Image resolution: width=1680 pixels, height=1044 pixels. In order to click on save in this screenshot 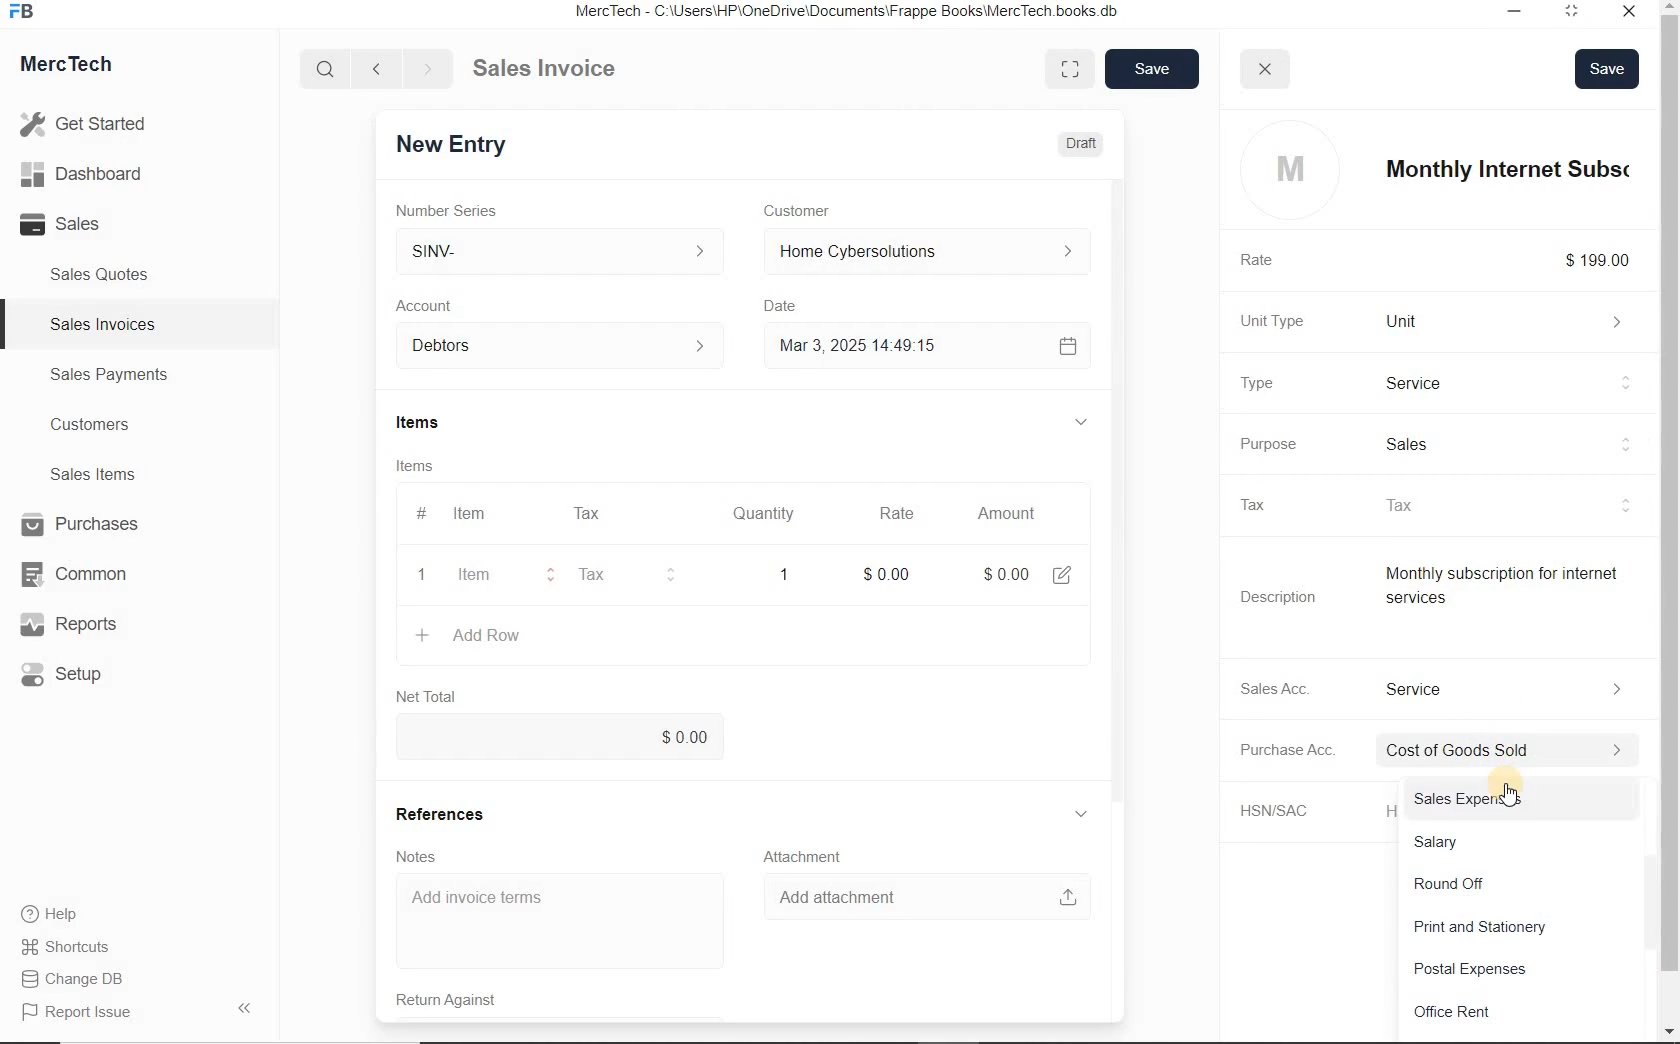, I will do `click(1149, 70)`.